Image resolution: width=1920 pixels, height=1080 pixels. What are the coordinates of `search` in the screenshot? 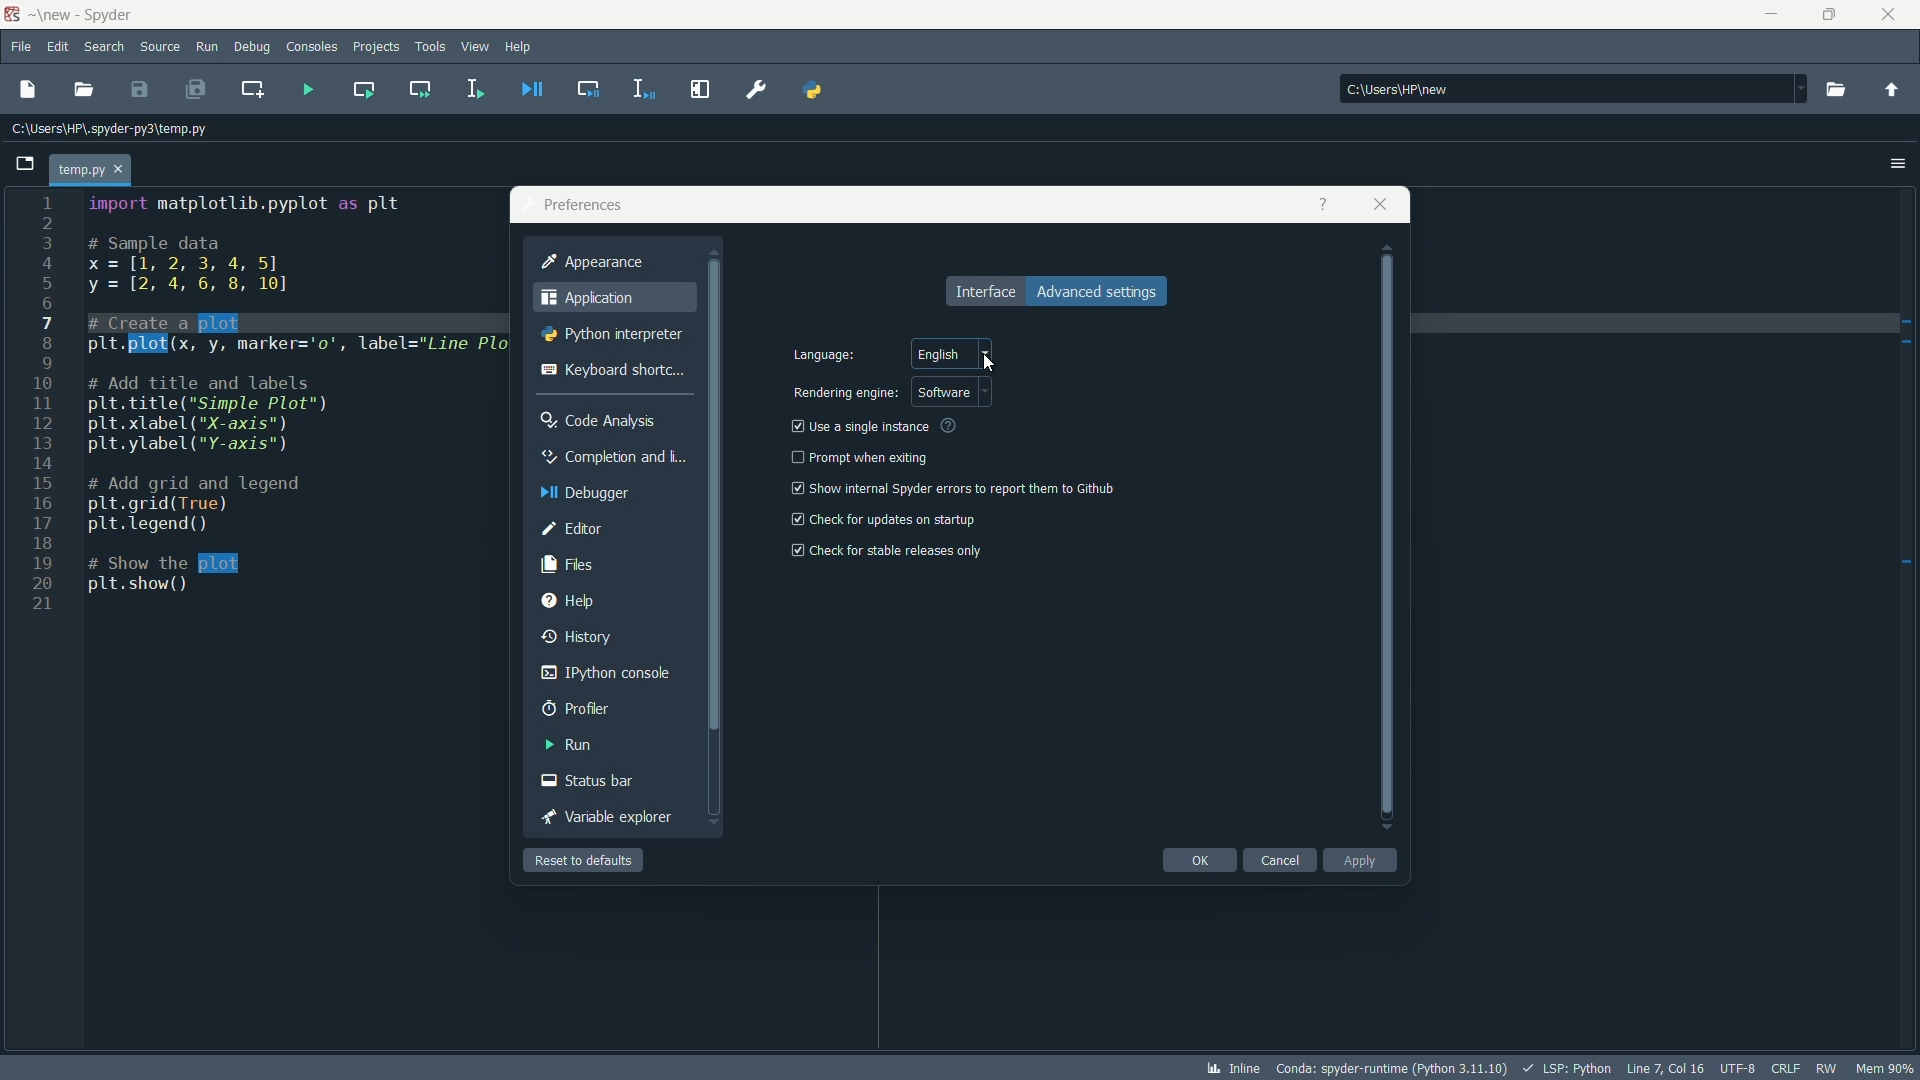 It's located at (105, 47).